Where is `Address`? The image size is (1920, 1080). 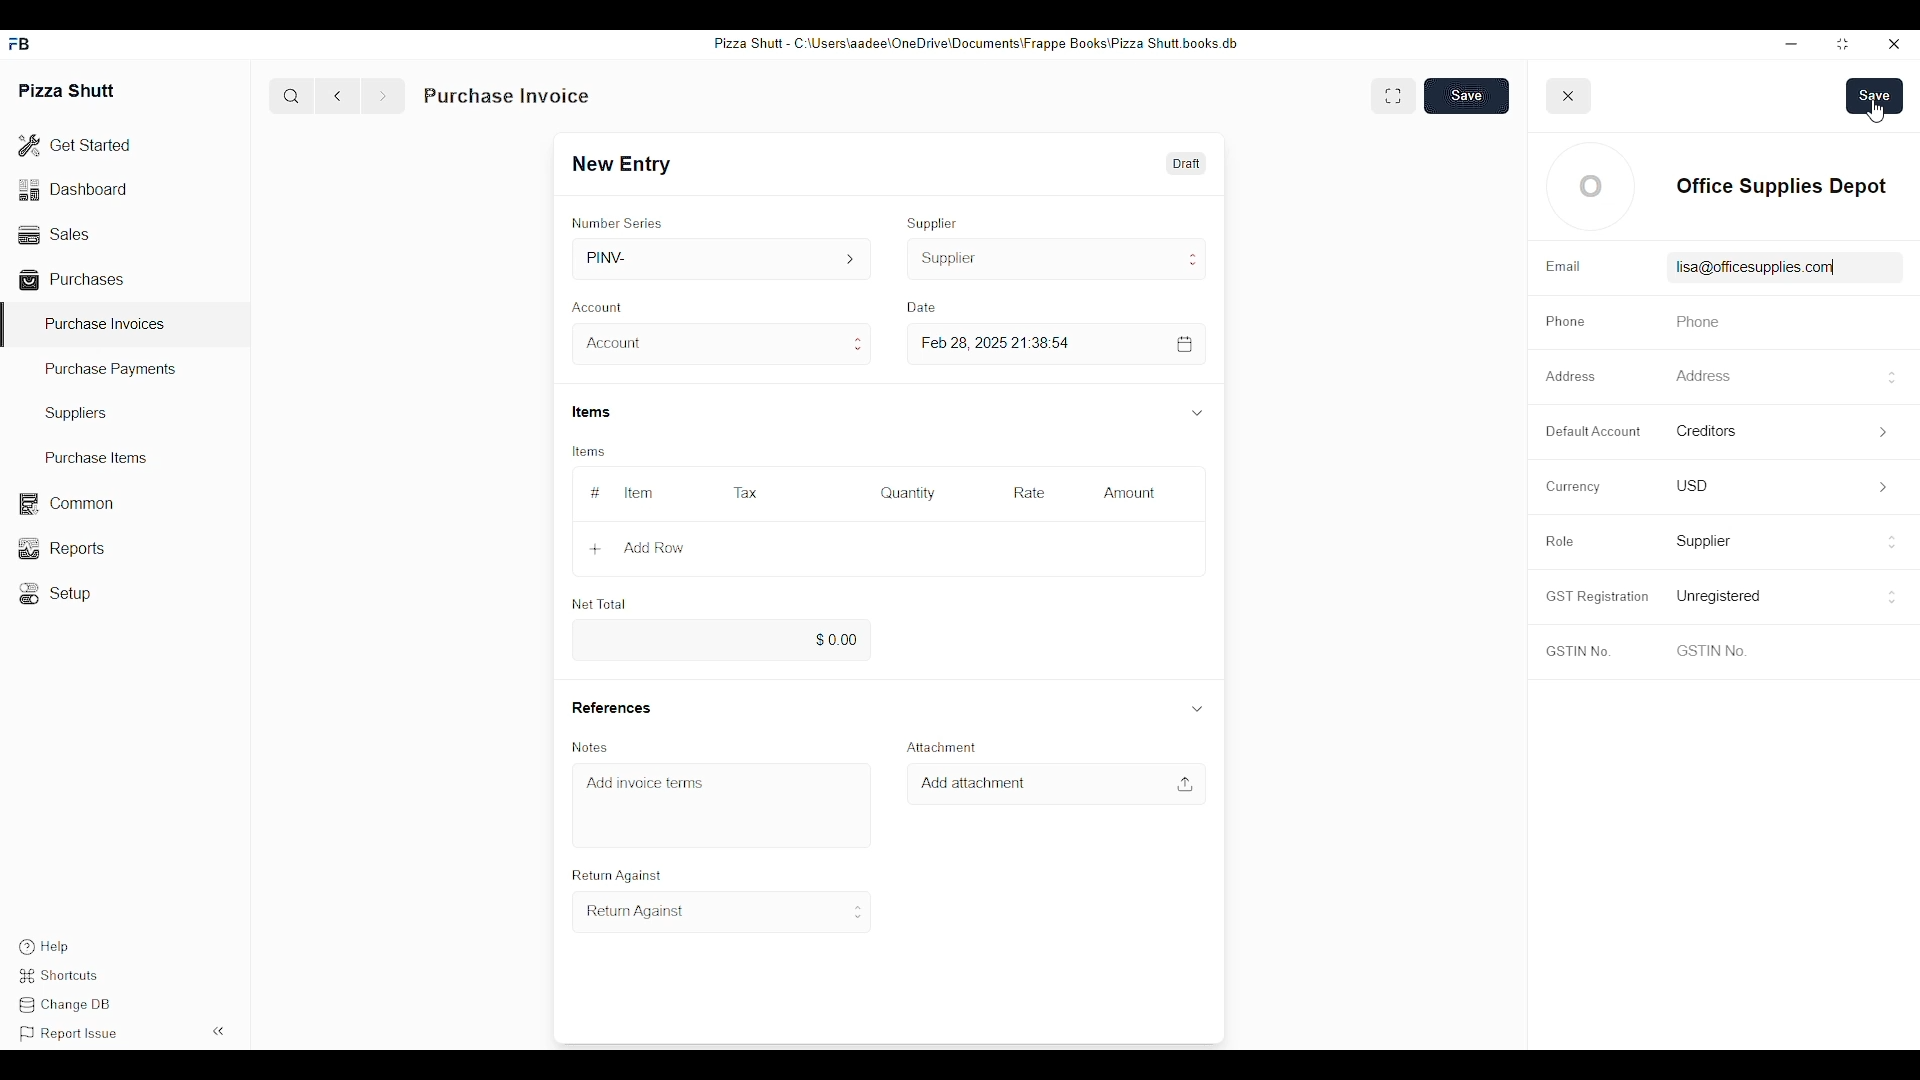
Address is located at coordinates (1701, 375).